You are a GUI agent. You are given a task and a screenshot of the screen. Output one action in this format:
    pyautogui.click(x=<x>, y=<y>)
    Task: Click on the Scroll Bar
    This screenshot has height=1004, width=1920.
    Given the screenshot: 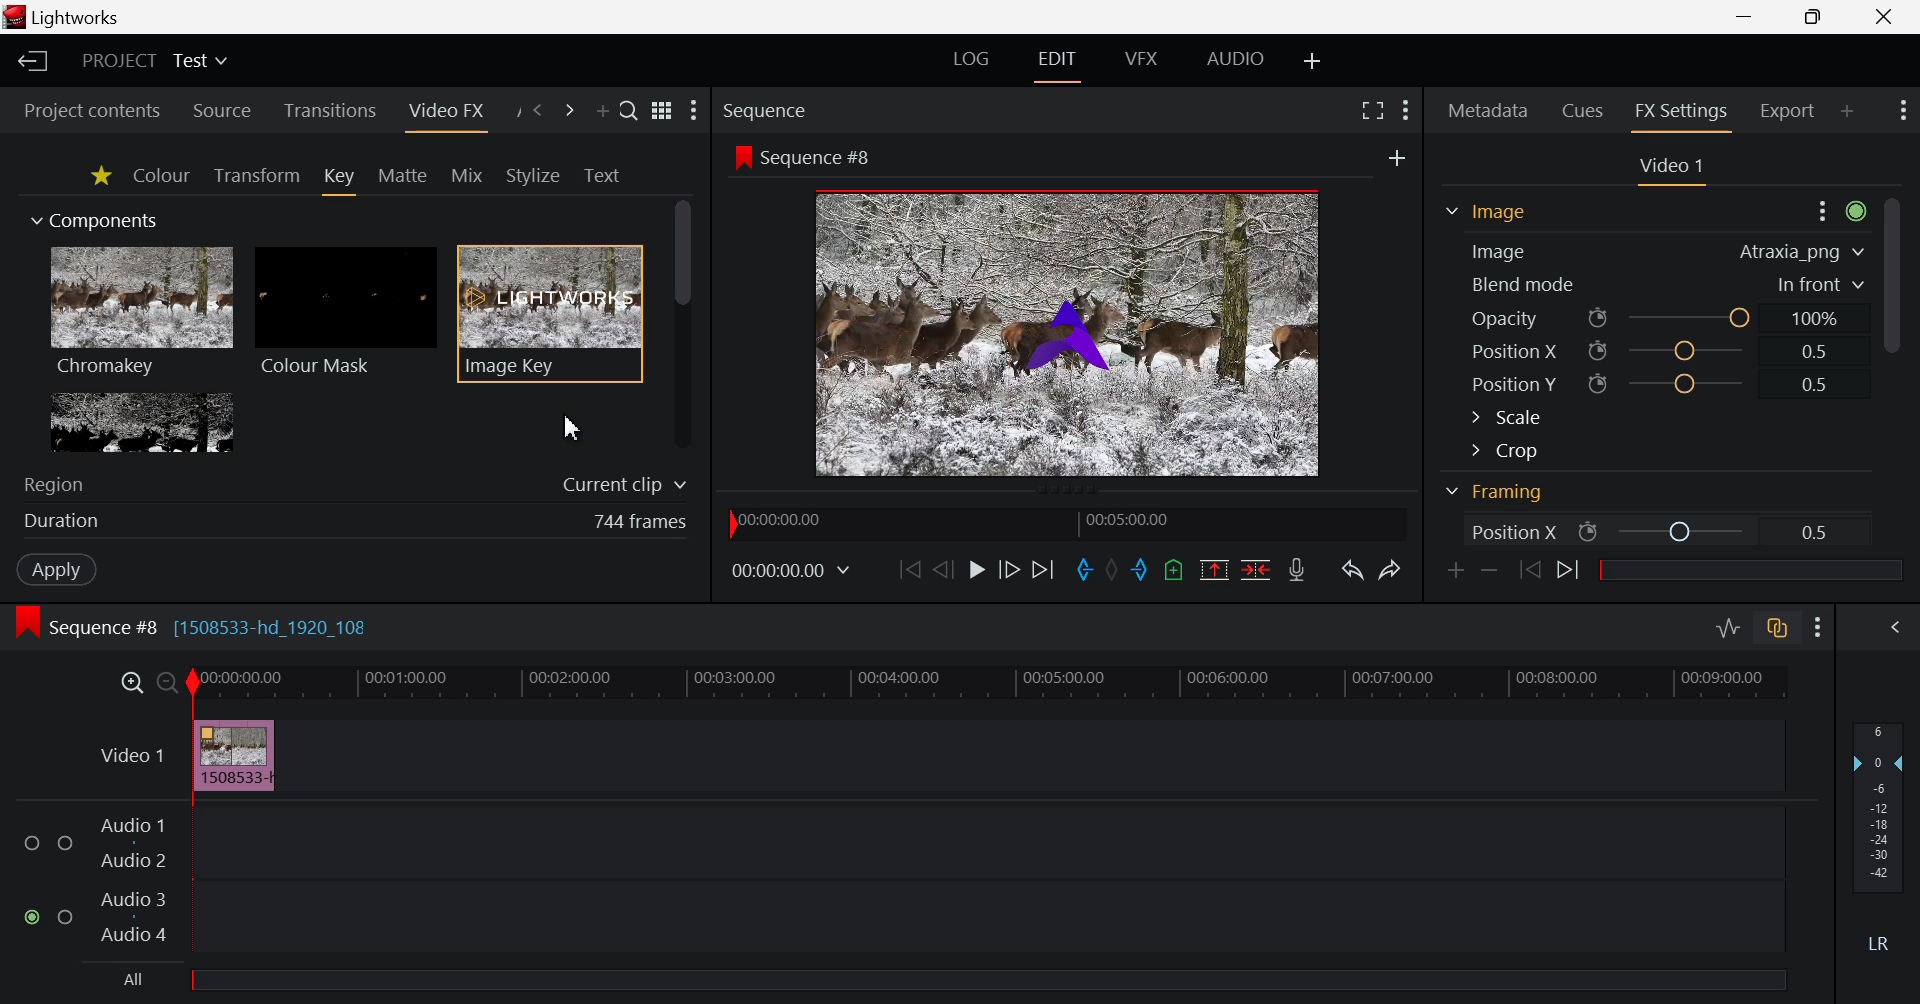 What is the action you would take?
    pyautogui.click(x=683, y=323)
    